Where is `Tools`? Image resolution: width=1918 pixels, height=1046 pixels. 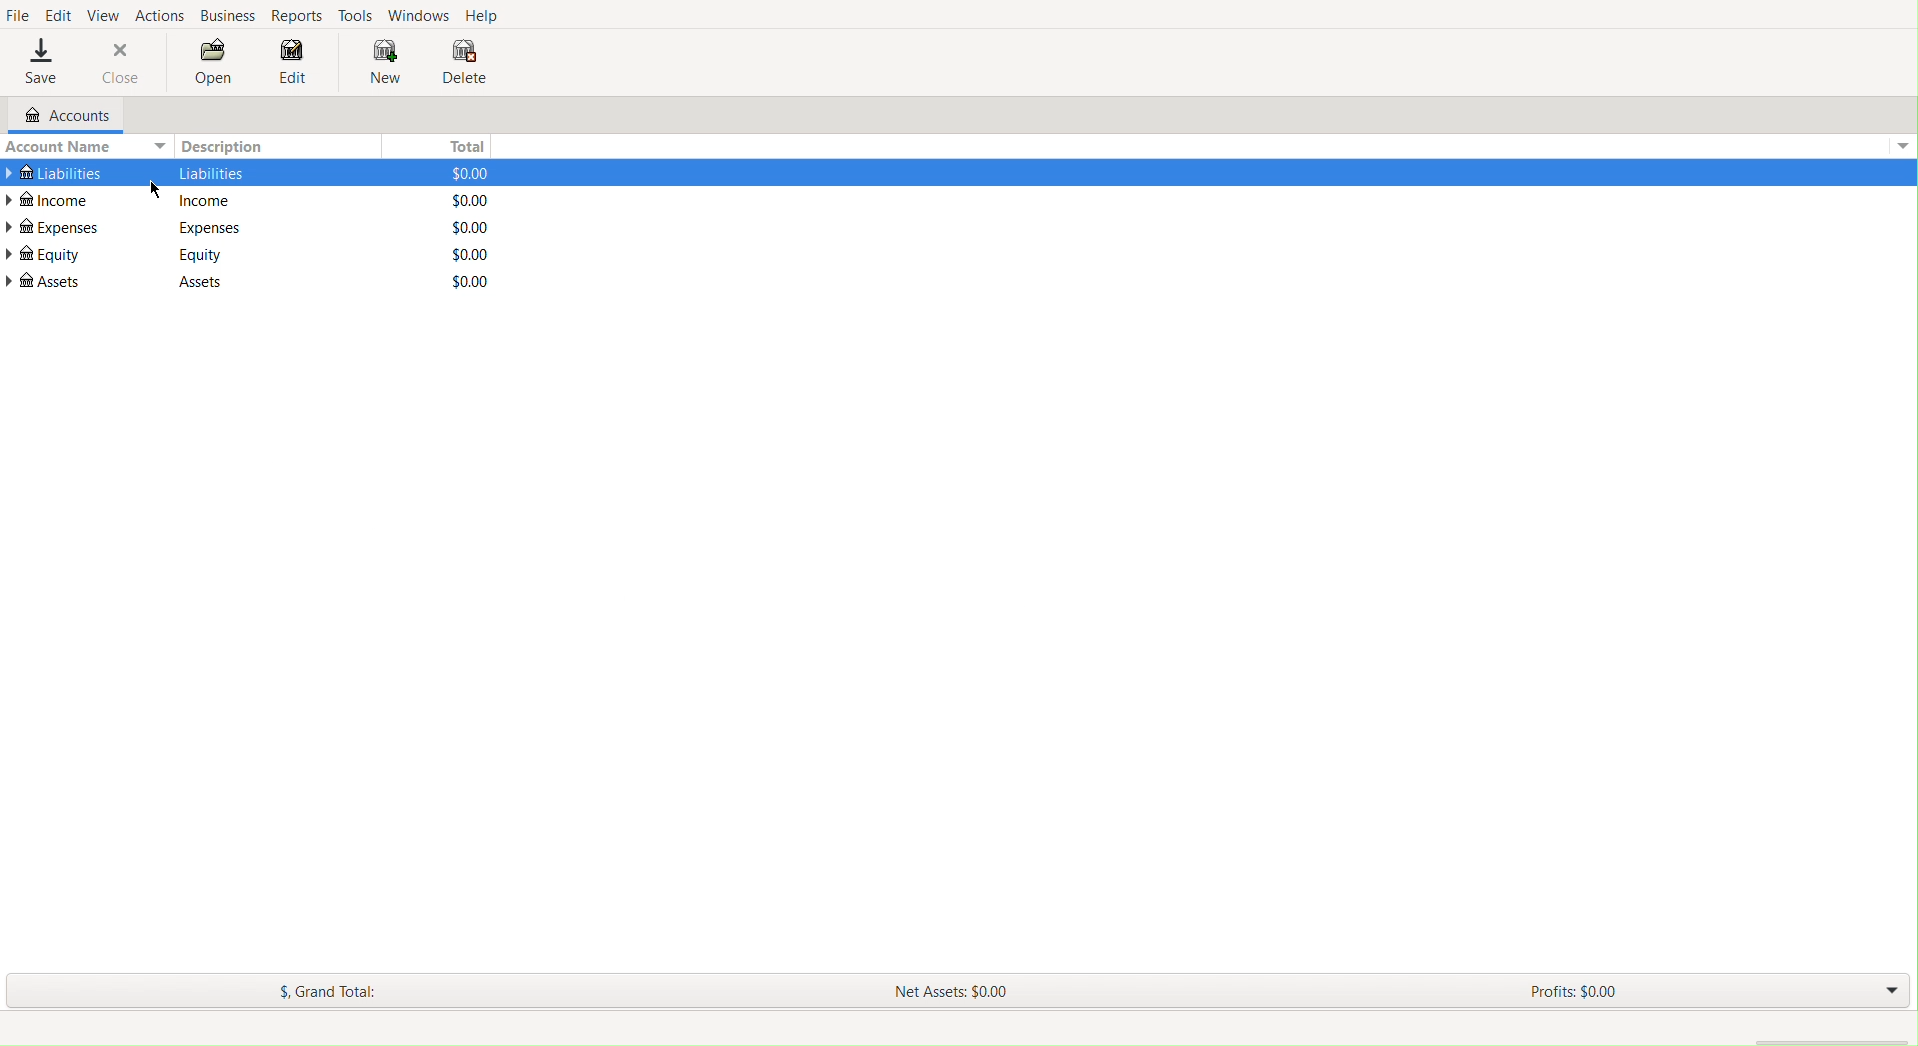
Tools is located at coordinates (357, 14).